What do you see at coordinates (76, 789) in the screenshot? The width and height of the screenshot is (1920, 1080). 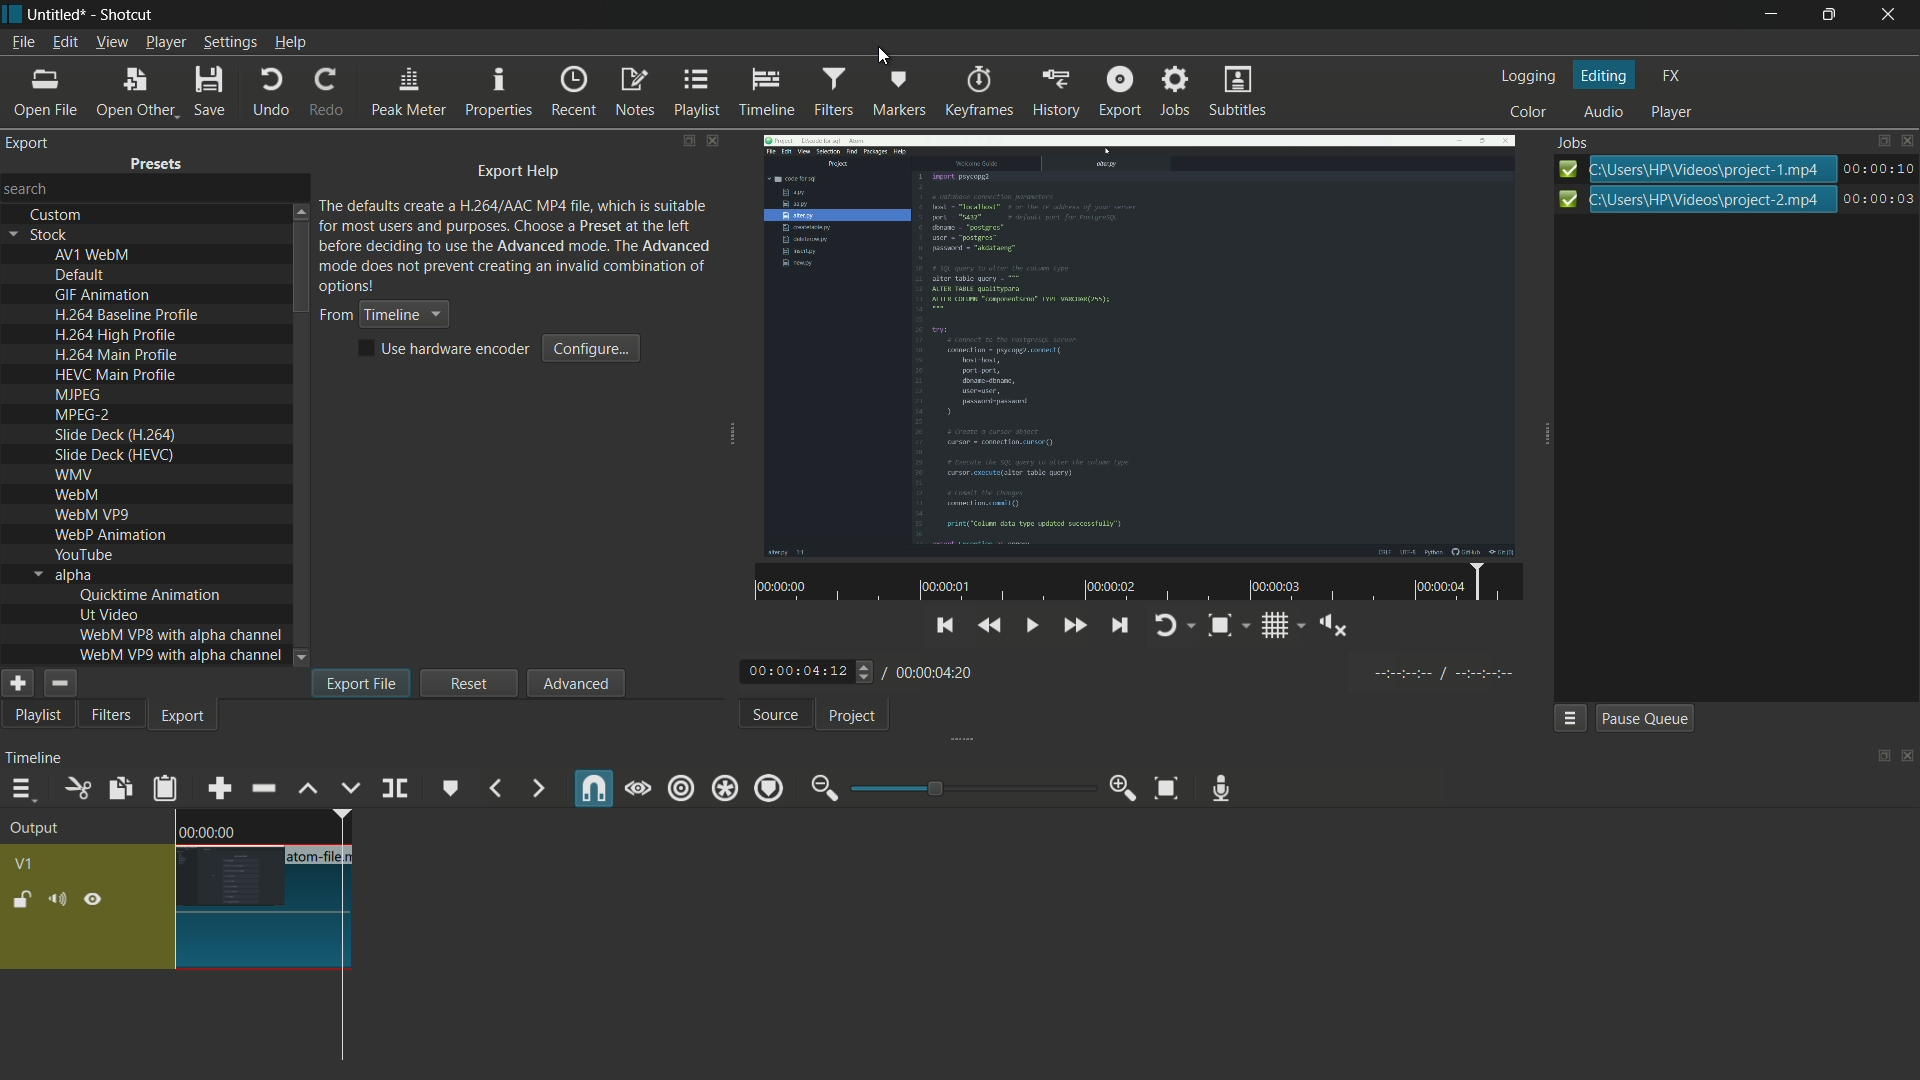 I see `cut` at bounding box center [76, 789].